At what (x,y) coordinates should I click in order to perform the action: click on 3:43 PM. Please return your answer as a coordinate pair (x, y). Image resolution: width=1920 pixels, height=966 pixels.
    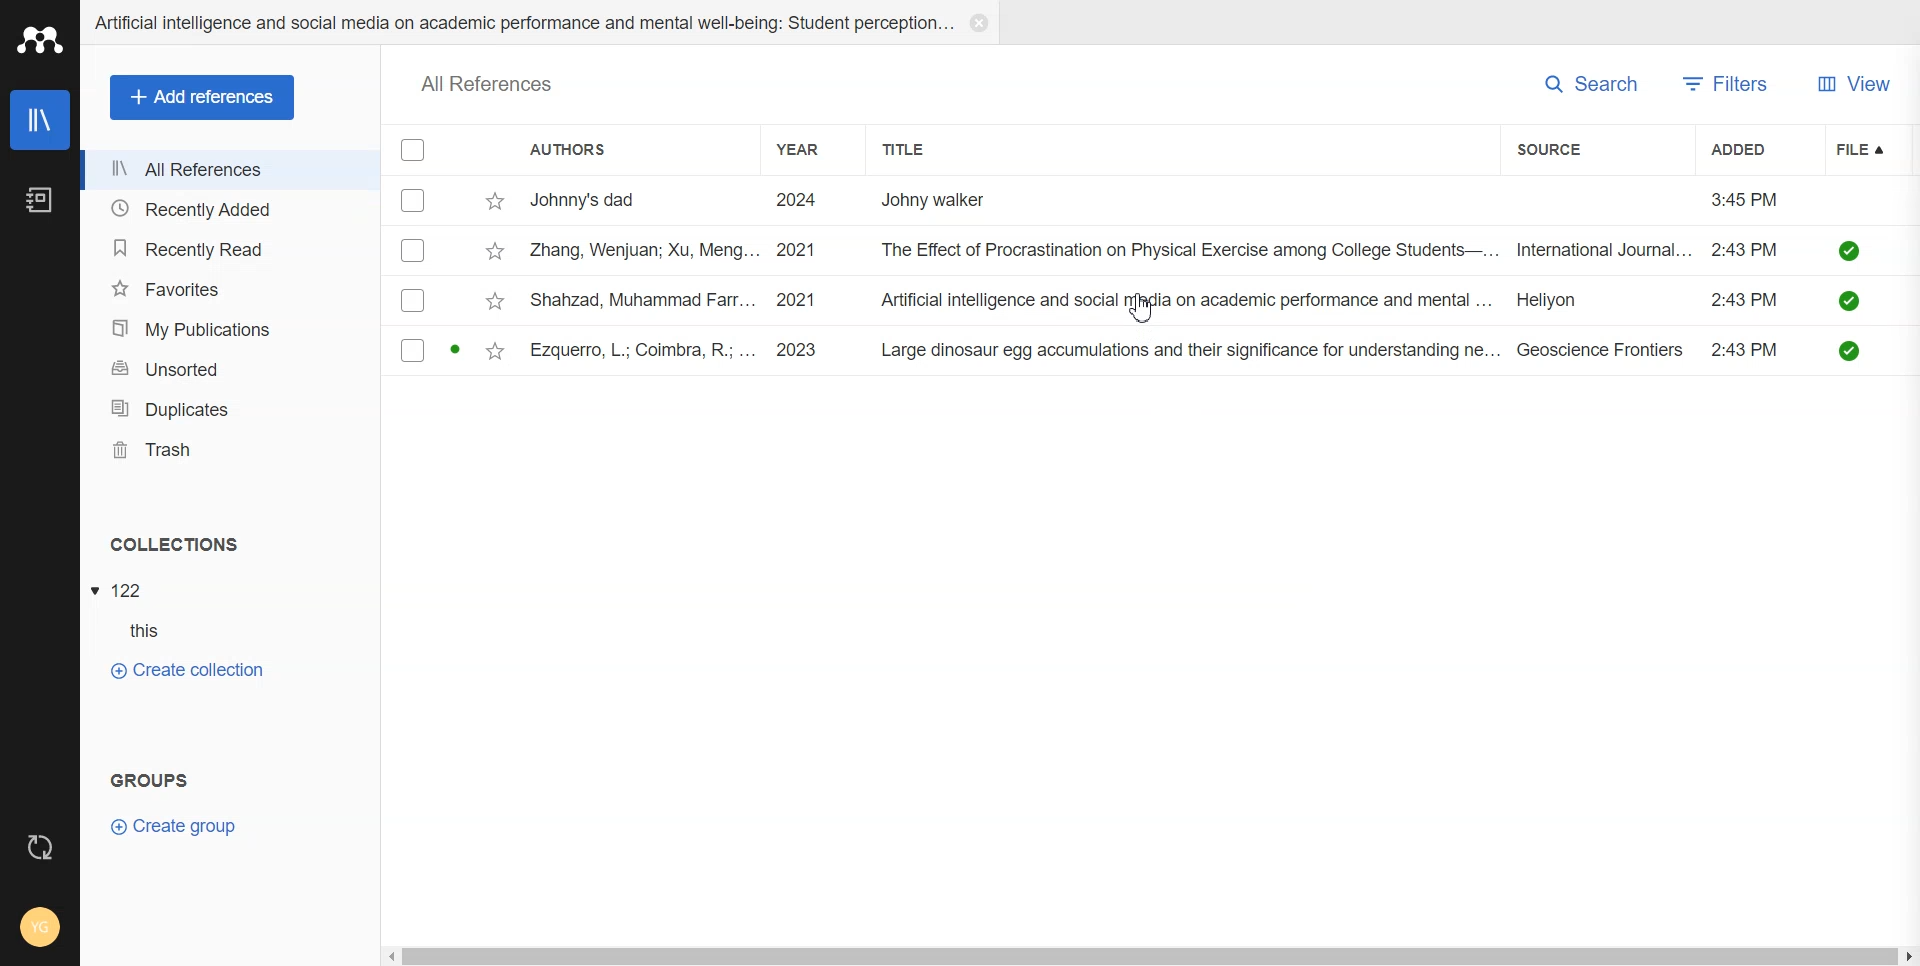
    Looking at the image, I should click on (1745, 250).